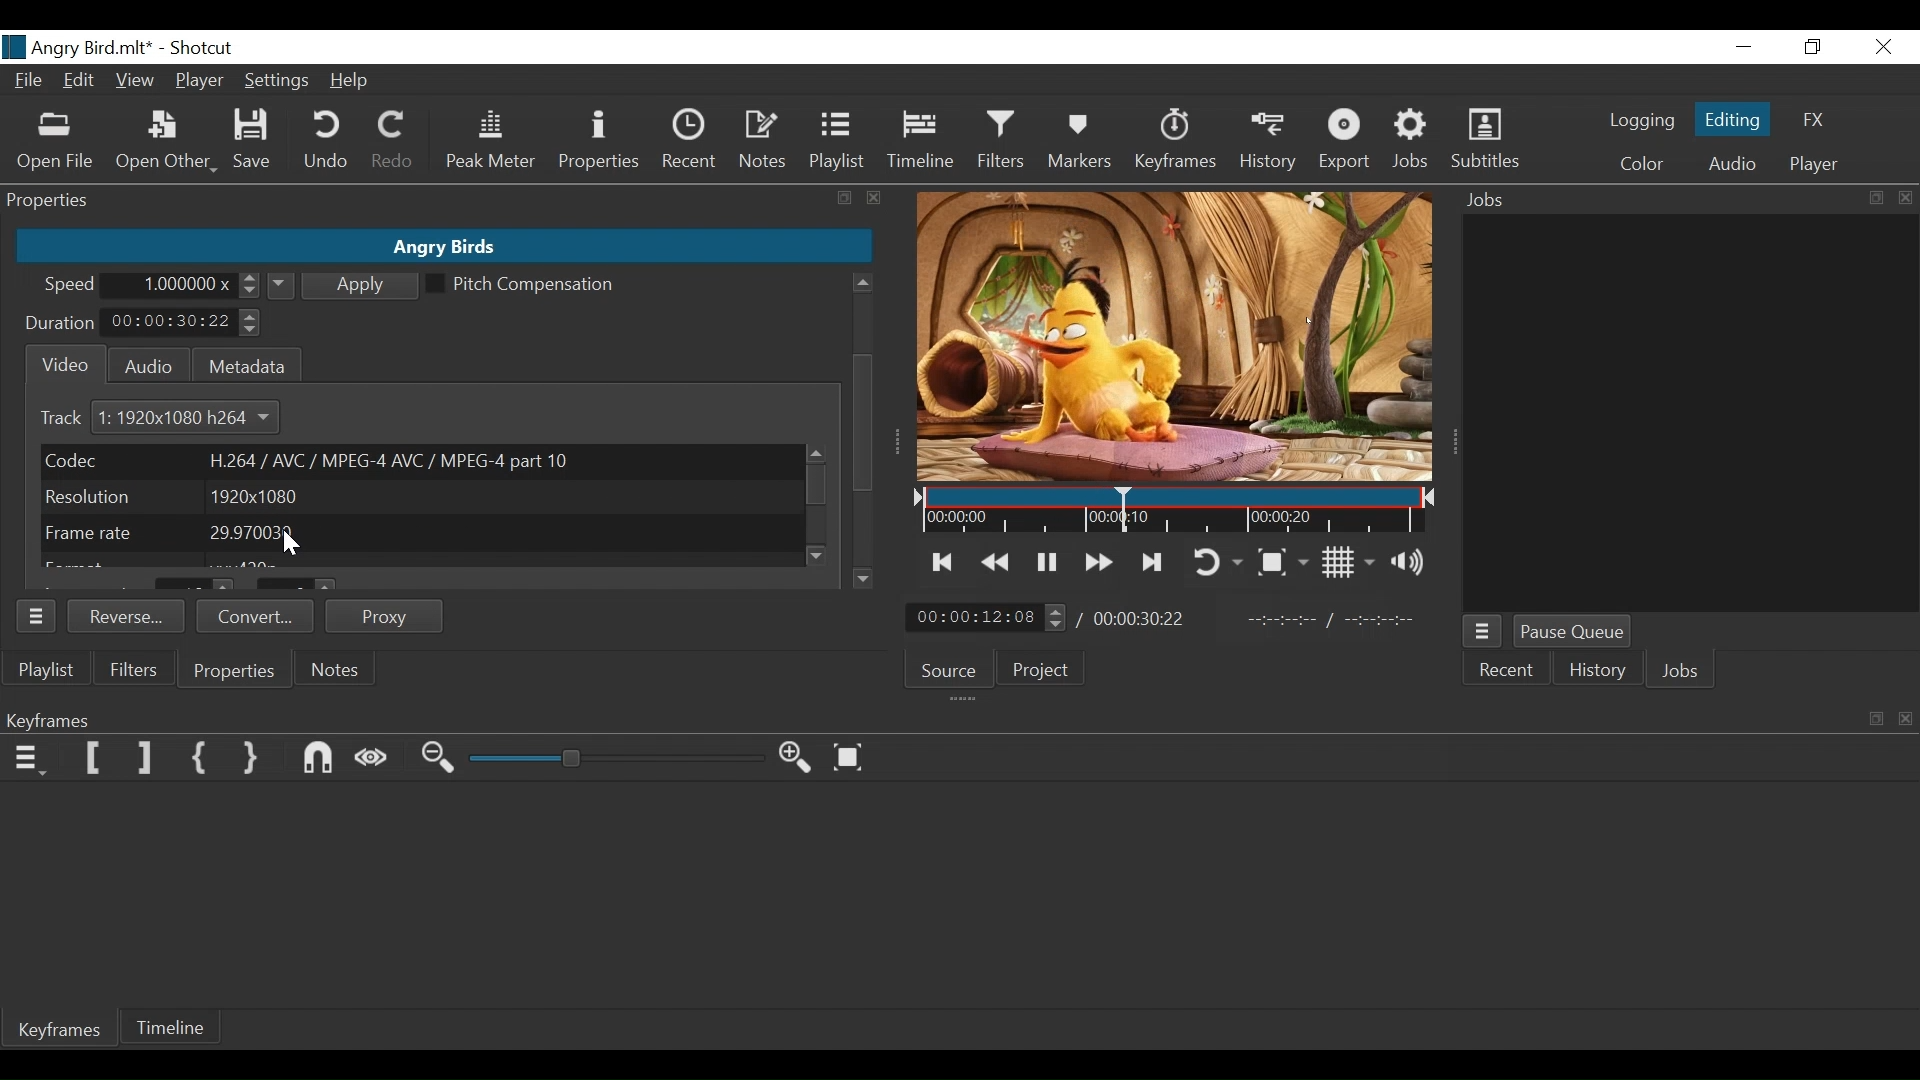 The width and height of the screenshot is (1920, 1080). Describe the element at coordinates (1221, 561) in the screenshot. I see `Toggle player looping` at that location.